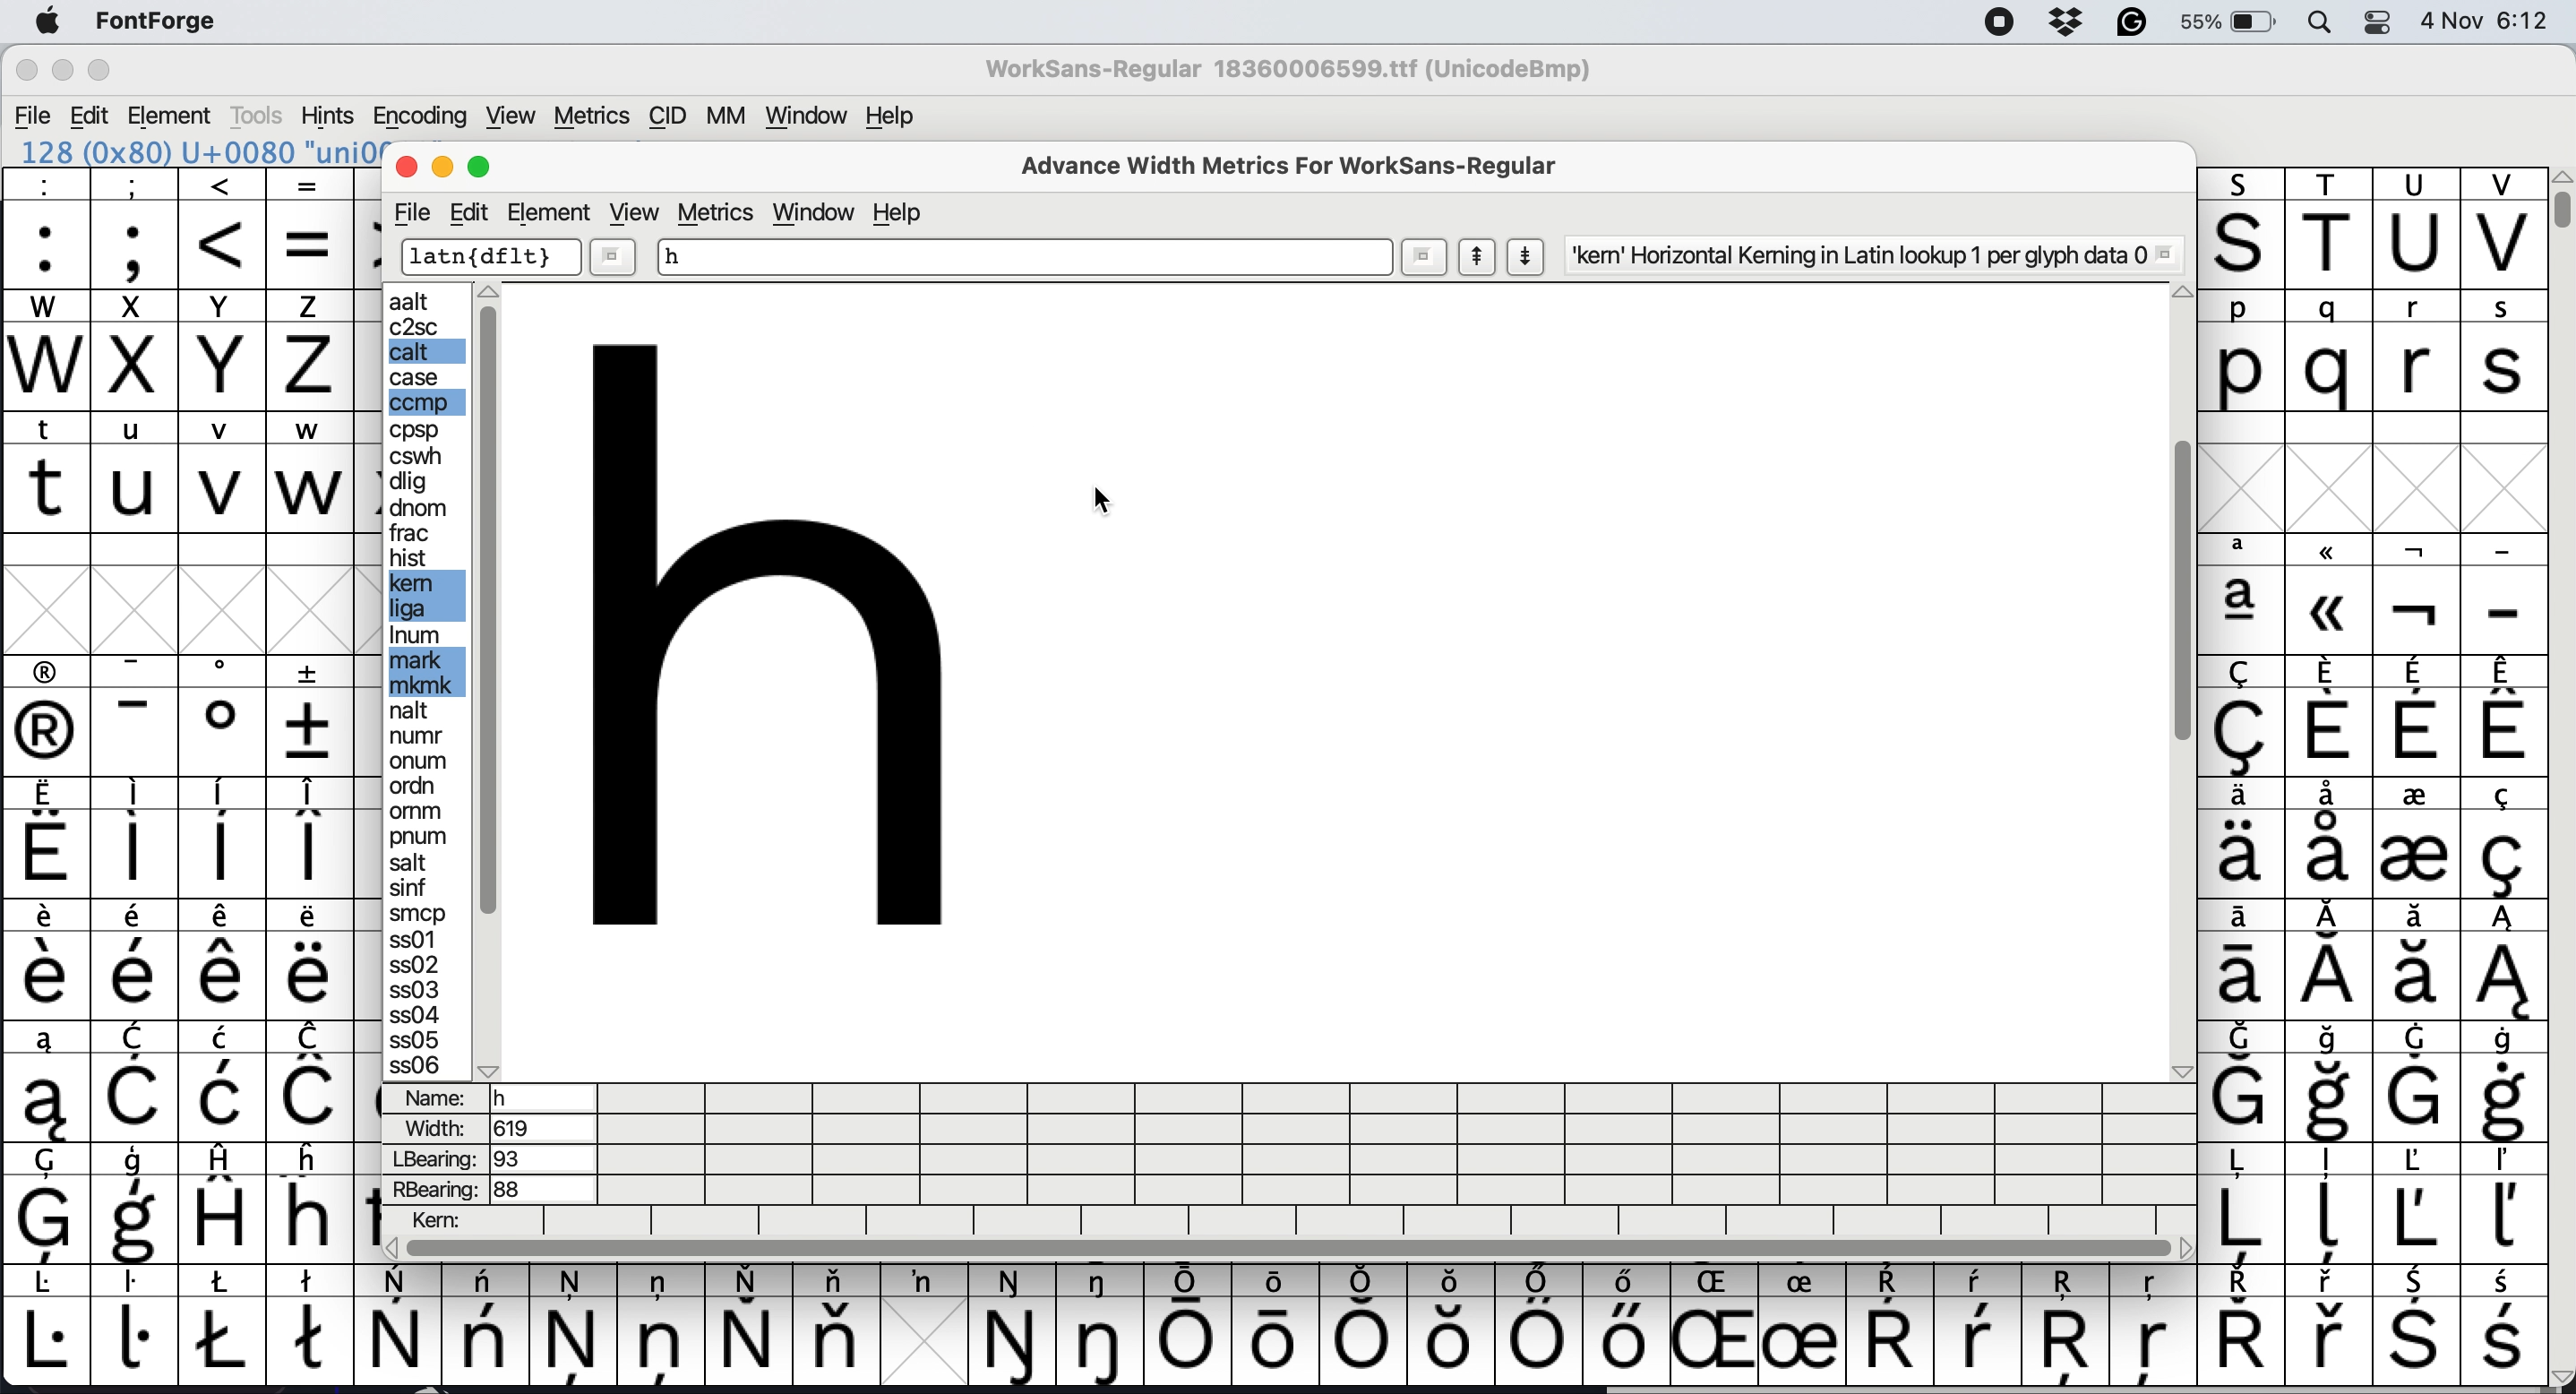 The height and width of the screenshot is (1394, 2576). Describe the element at coordinates (190, 733) in the screenshot. I see `special characters` at that location.